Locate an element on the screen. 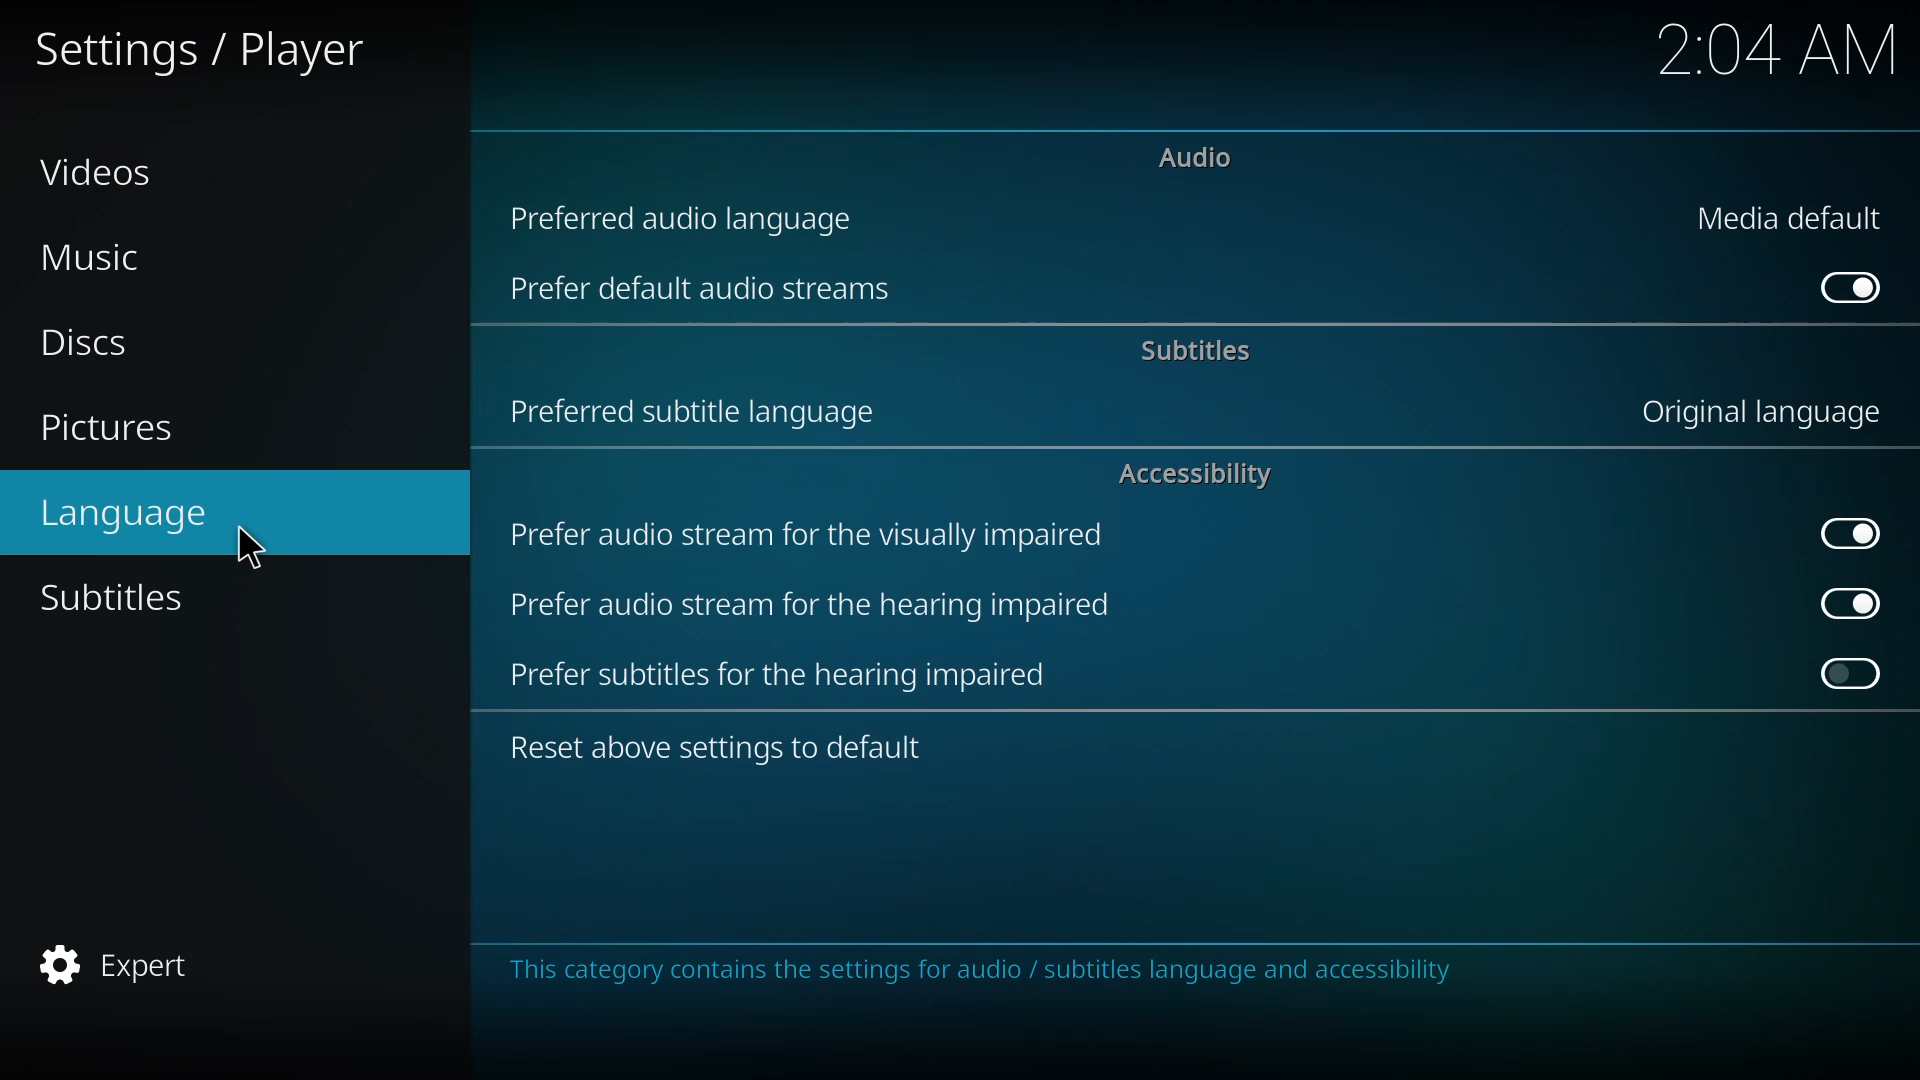 This screenshot has width=1920, height=1080. enabled is located at coordinates (1844, 599).